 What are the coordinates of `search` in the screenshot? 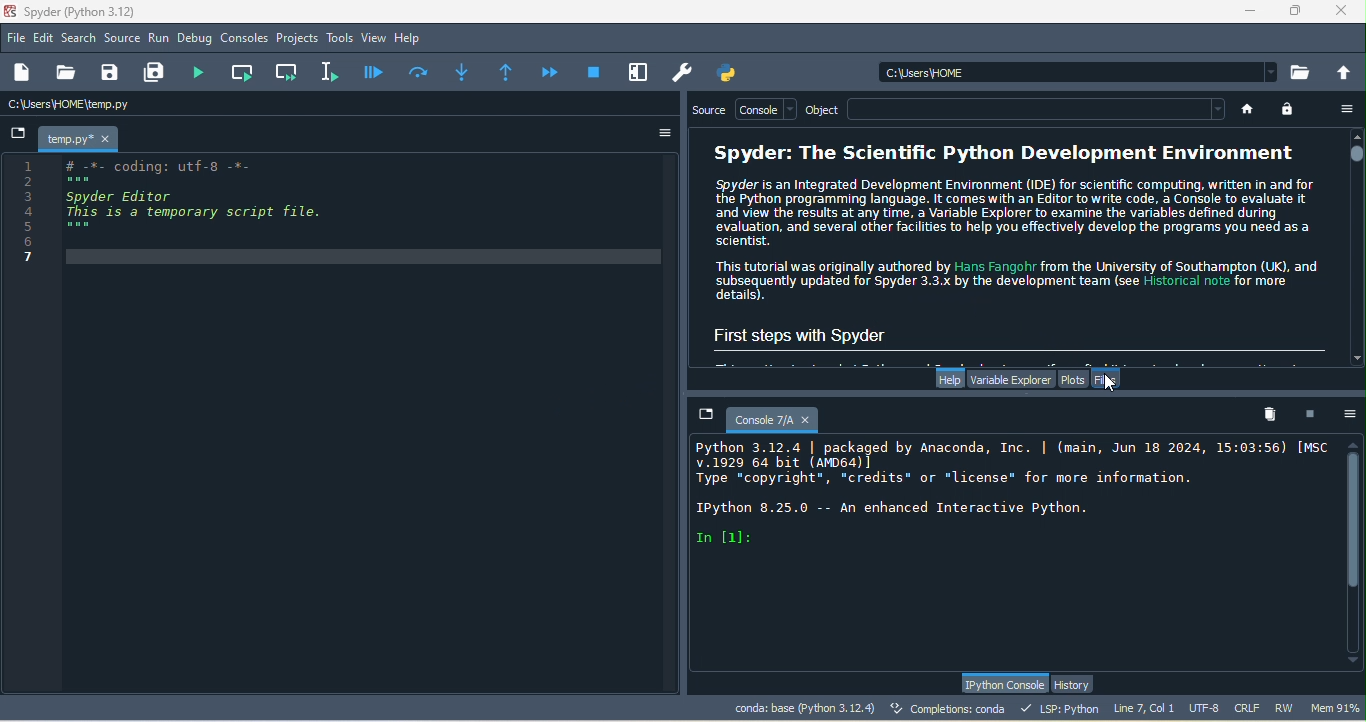 It's located at (80, 38).